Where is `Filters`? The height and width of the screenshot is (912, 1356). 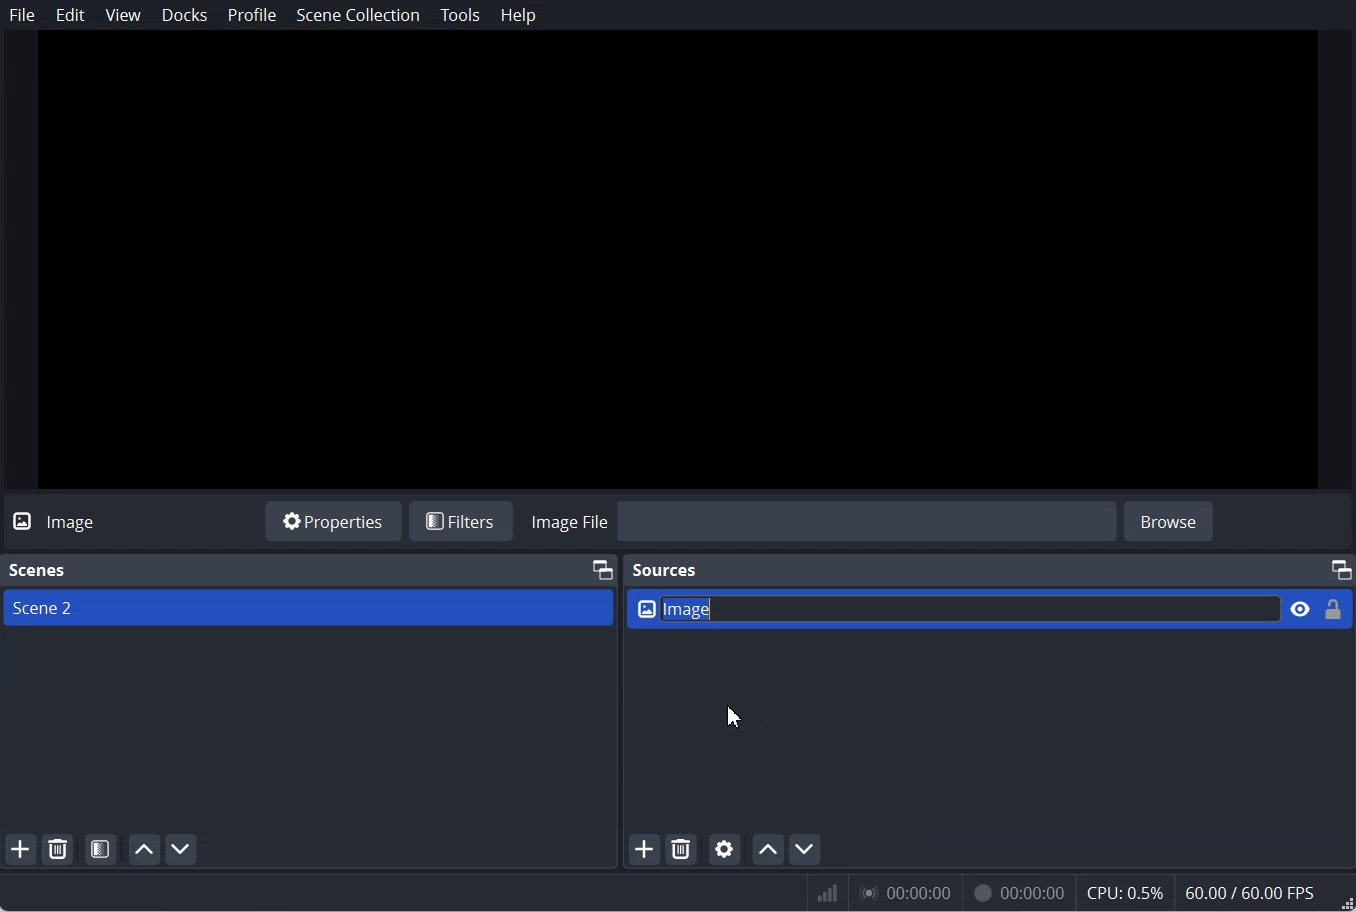
Filters is located at coordinates (460, 520).